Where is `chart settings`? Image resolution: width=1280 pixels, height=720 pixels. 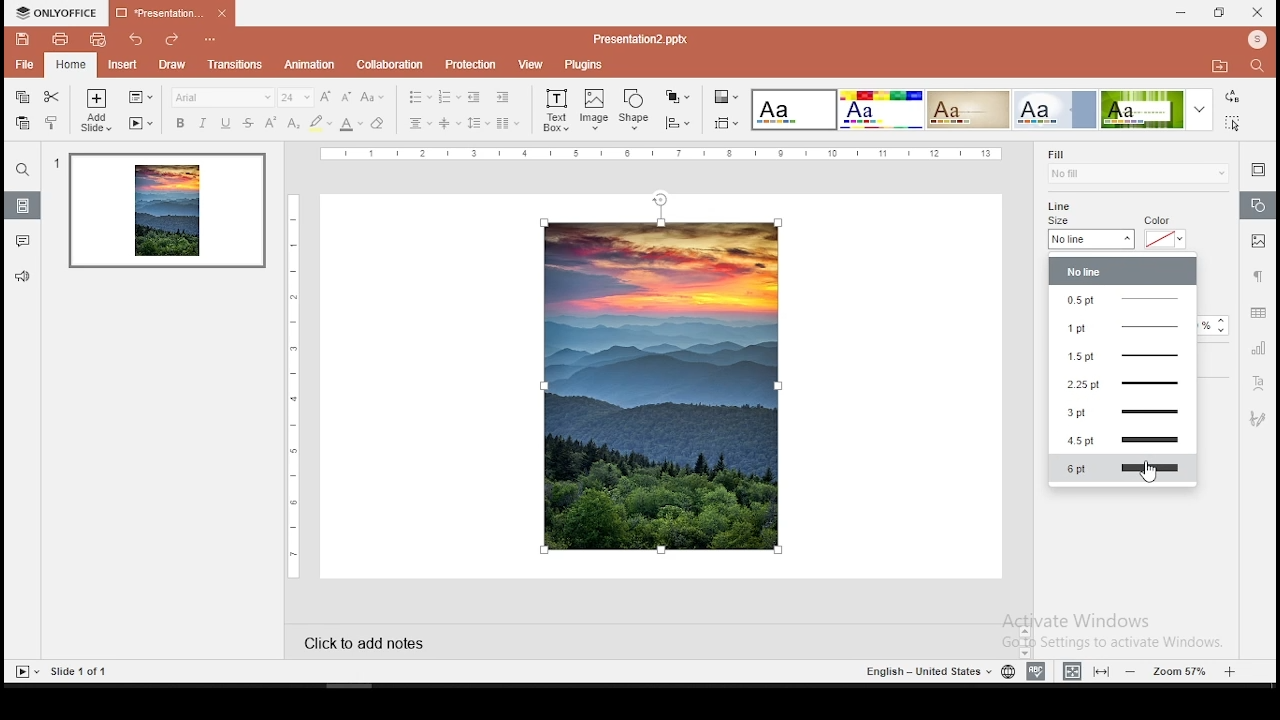
chart settings is located at coordinates (1257, 352).